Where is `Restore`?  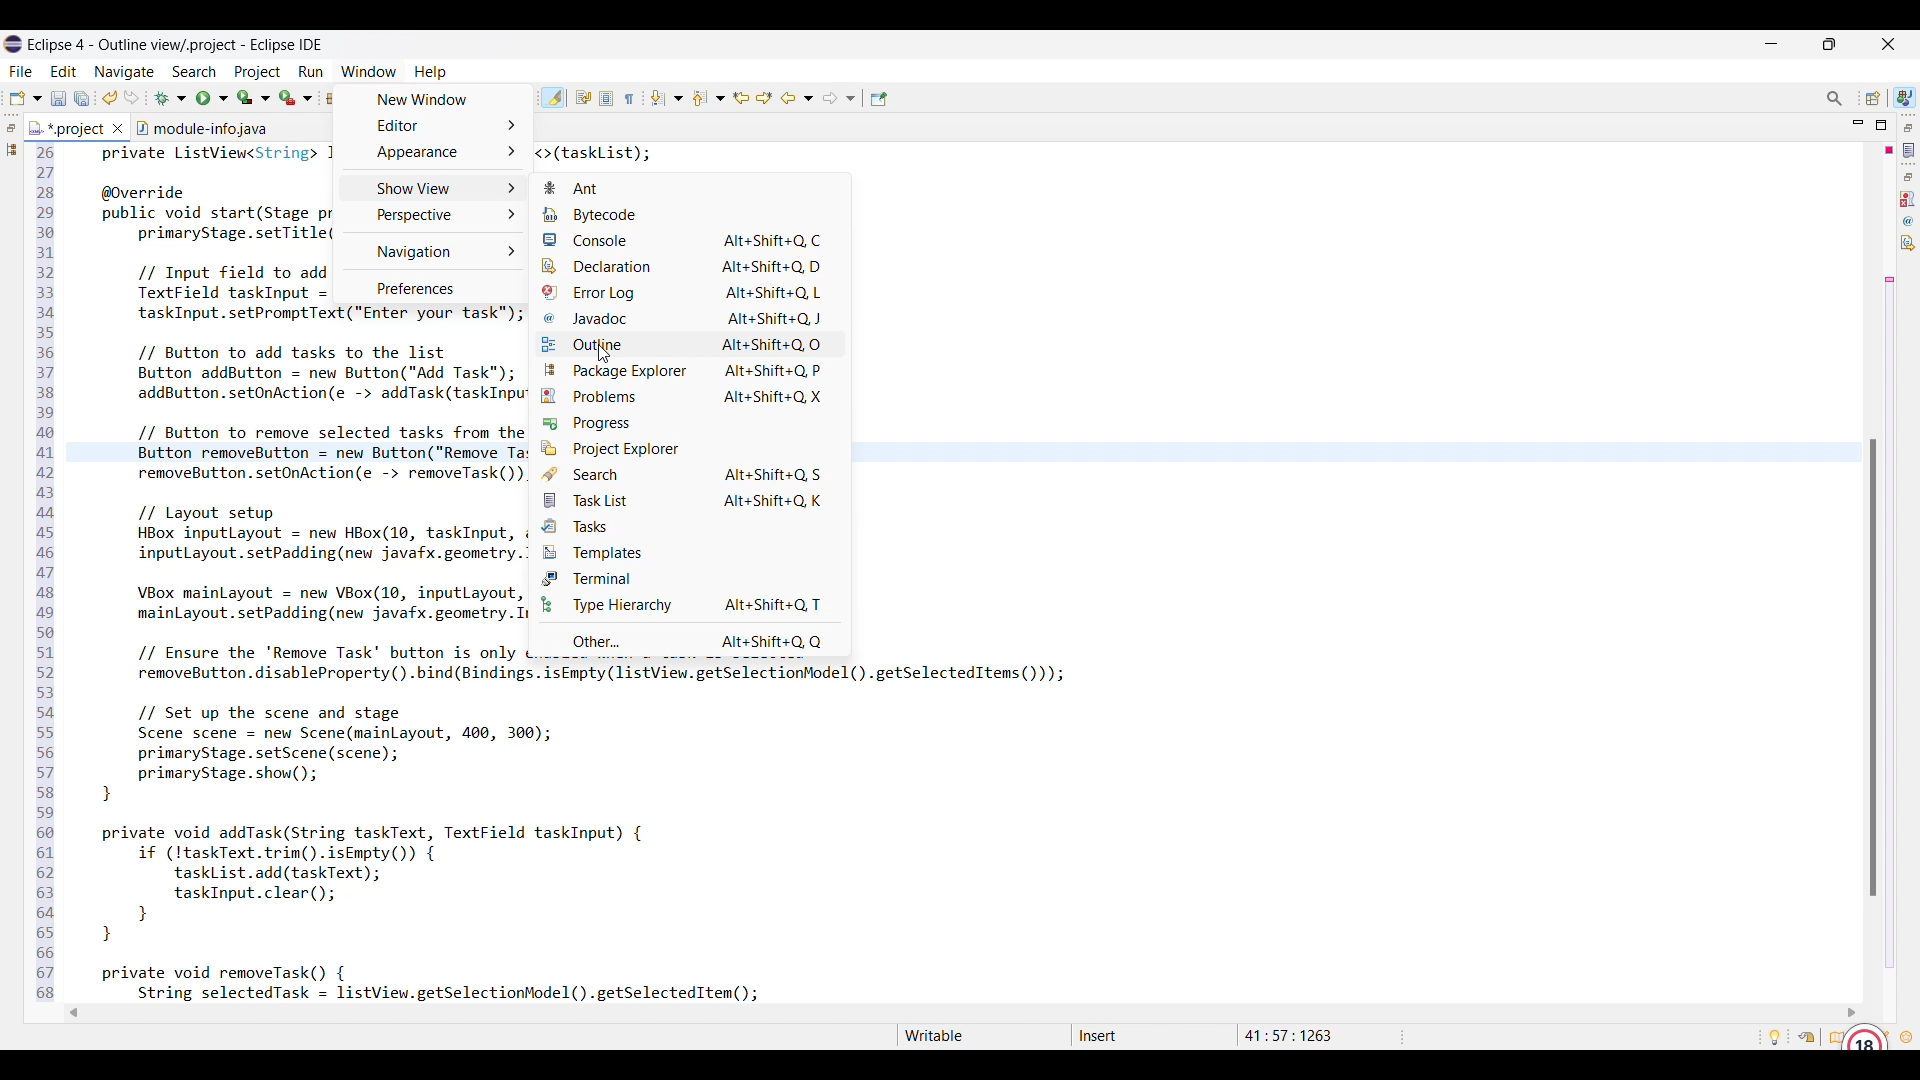 Restore is located at coordinates (1909, 177).